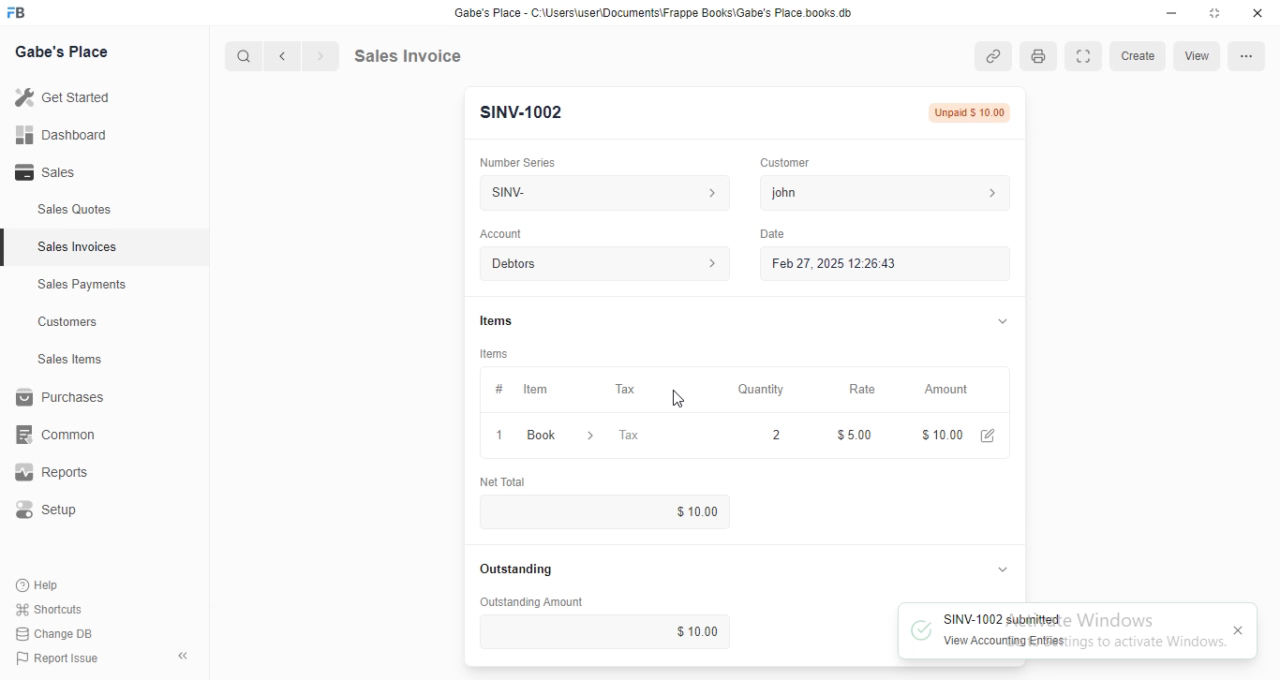 Image resolution: width=1280 pixels, height=680 pixels. What do you see at coordinates (861, 388) in the screenshot?
I see `Rate` at bounding box center [861, 388].